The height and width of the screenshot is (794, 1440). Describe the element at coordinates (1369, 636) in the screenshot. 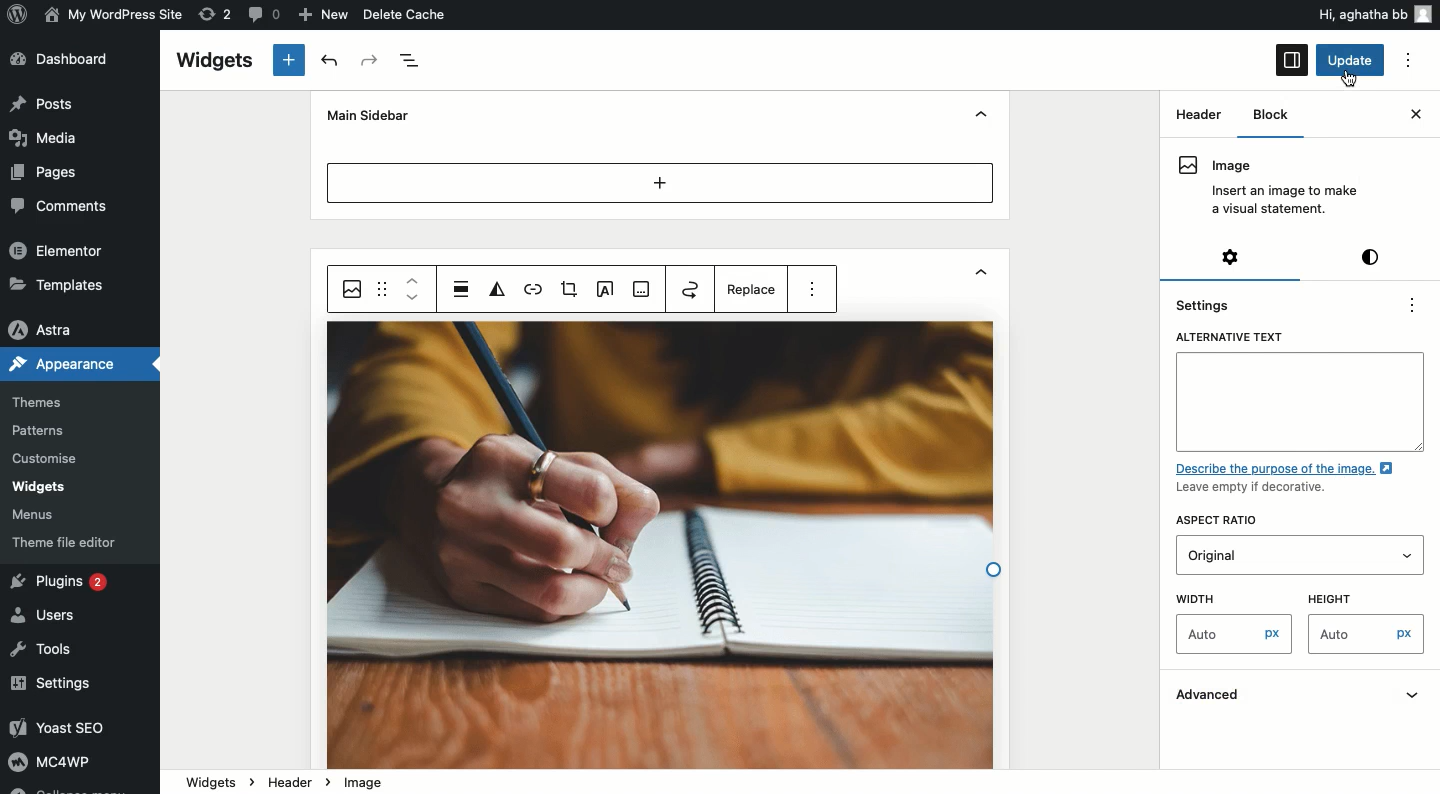

I see `Auto px` at that location.